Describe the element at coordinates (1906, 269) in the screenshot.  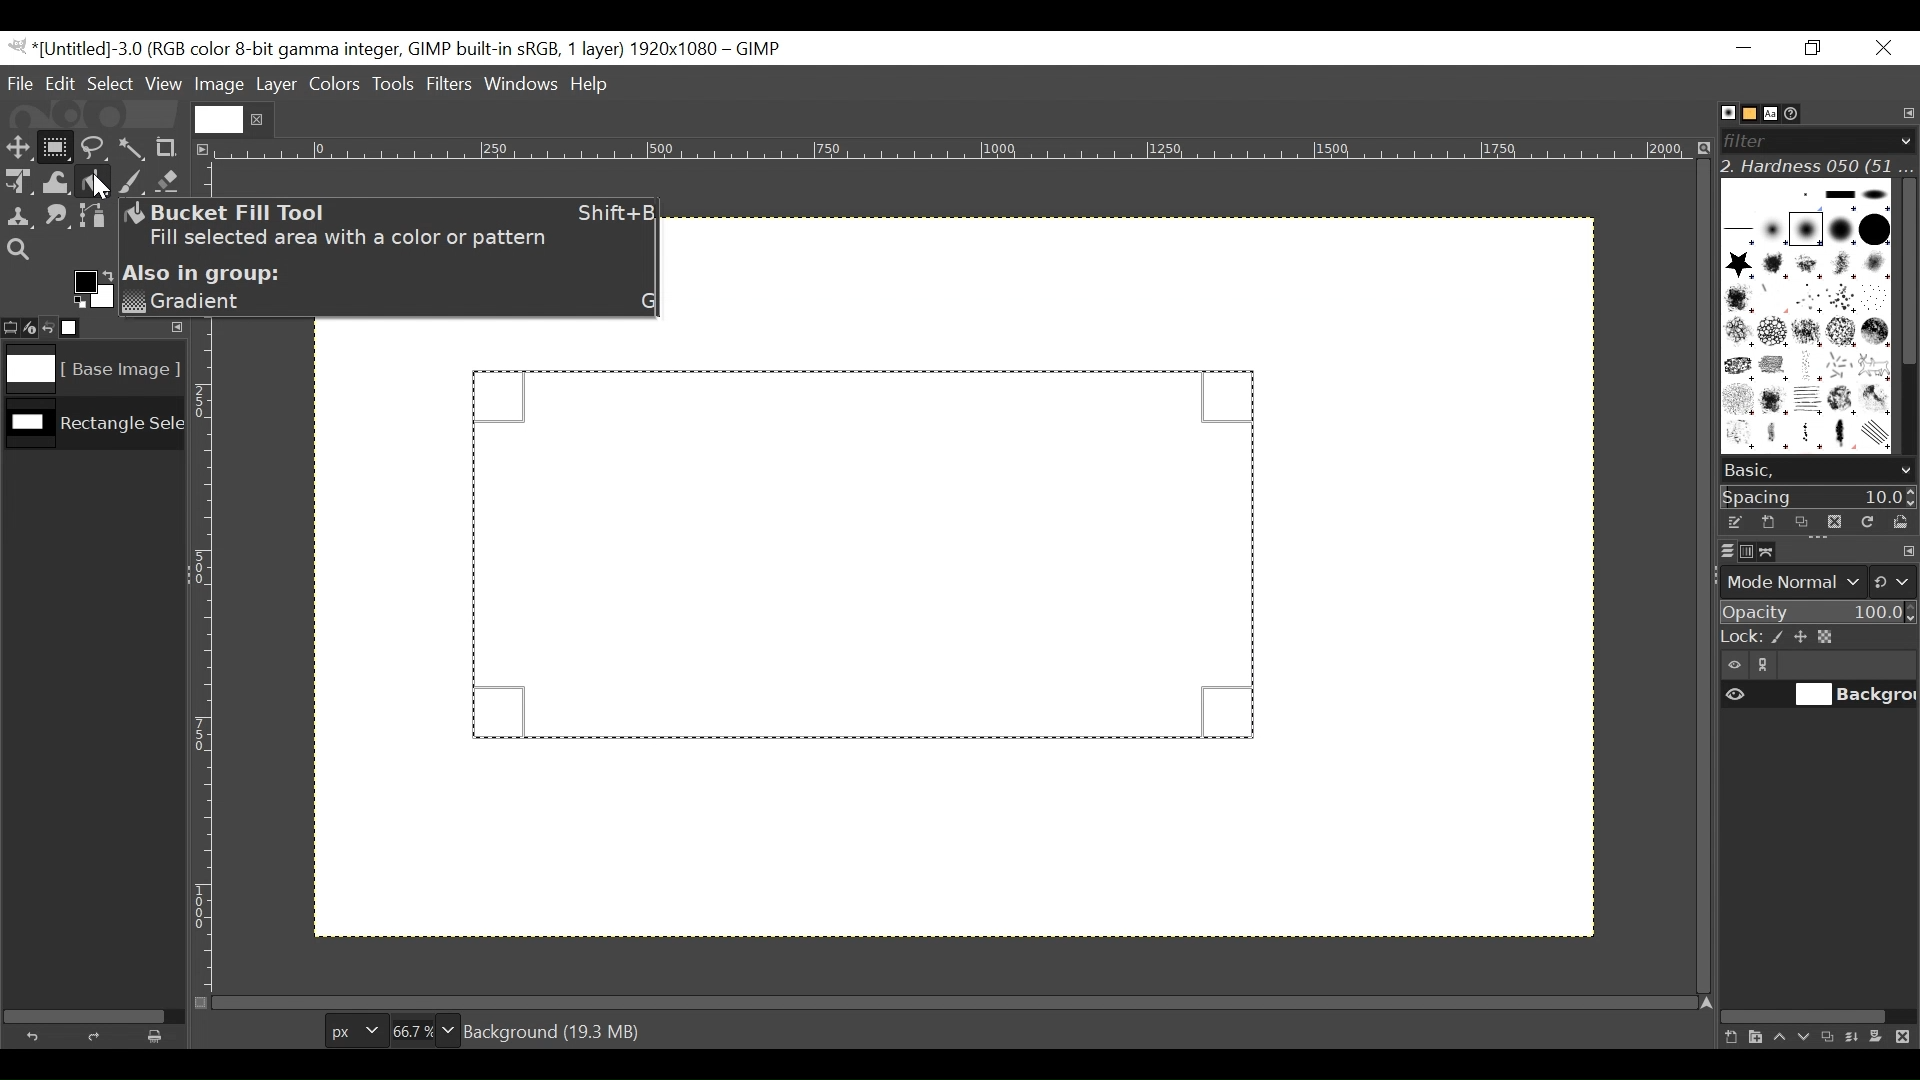
I see `Vertical scroll bar` at that location.